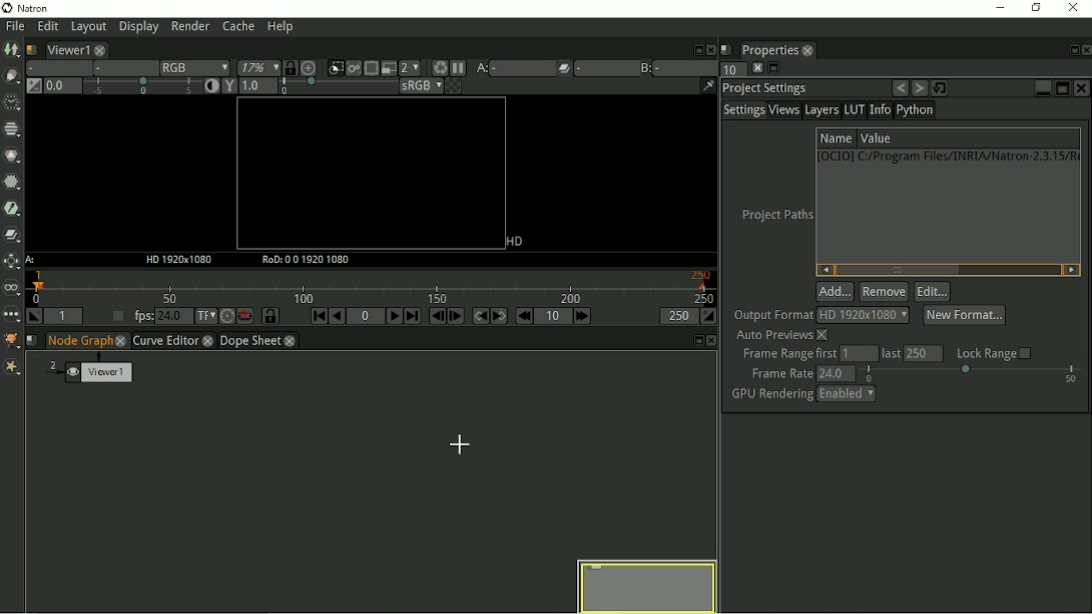 This screenshot has height=614, width=1092. Describe the element at coordinates (370, 289) in the screenshot. I see `Timeline` at that location.